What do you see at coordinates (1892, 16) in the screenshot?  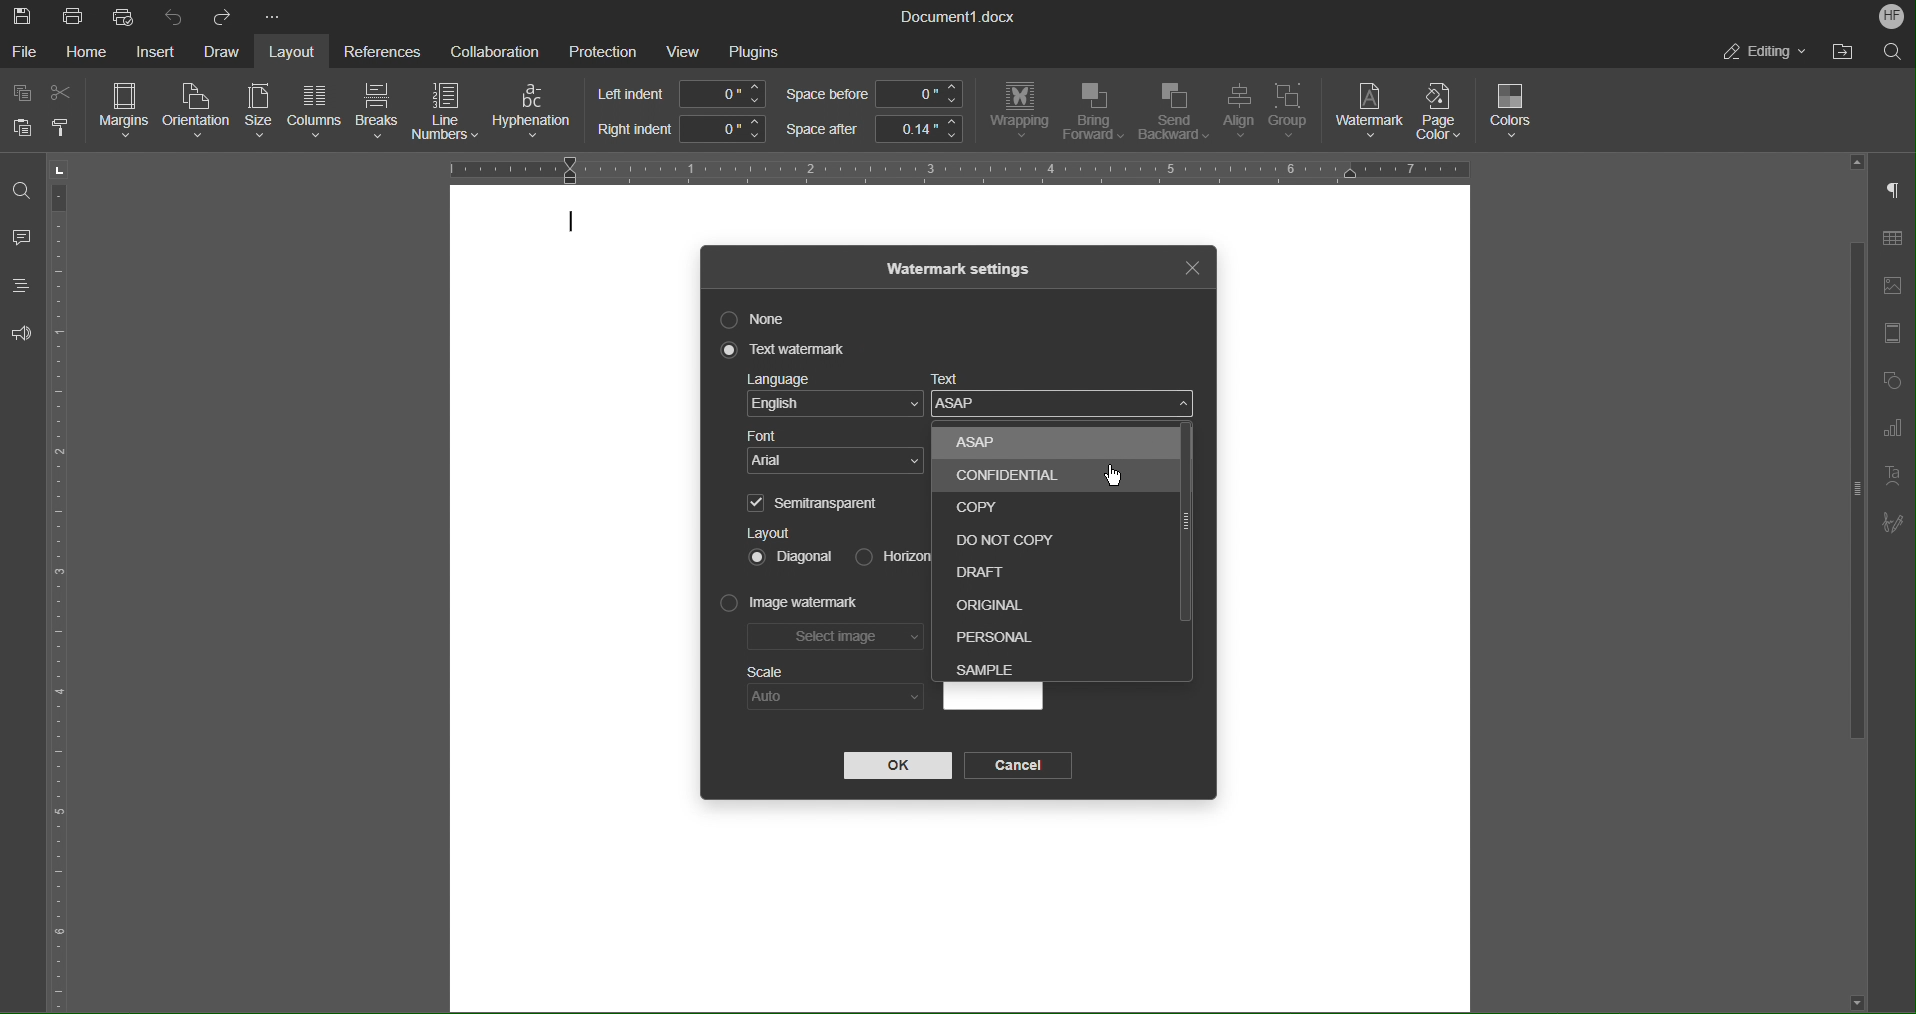 I see `Account` at bounding box center [1892, 16].